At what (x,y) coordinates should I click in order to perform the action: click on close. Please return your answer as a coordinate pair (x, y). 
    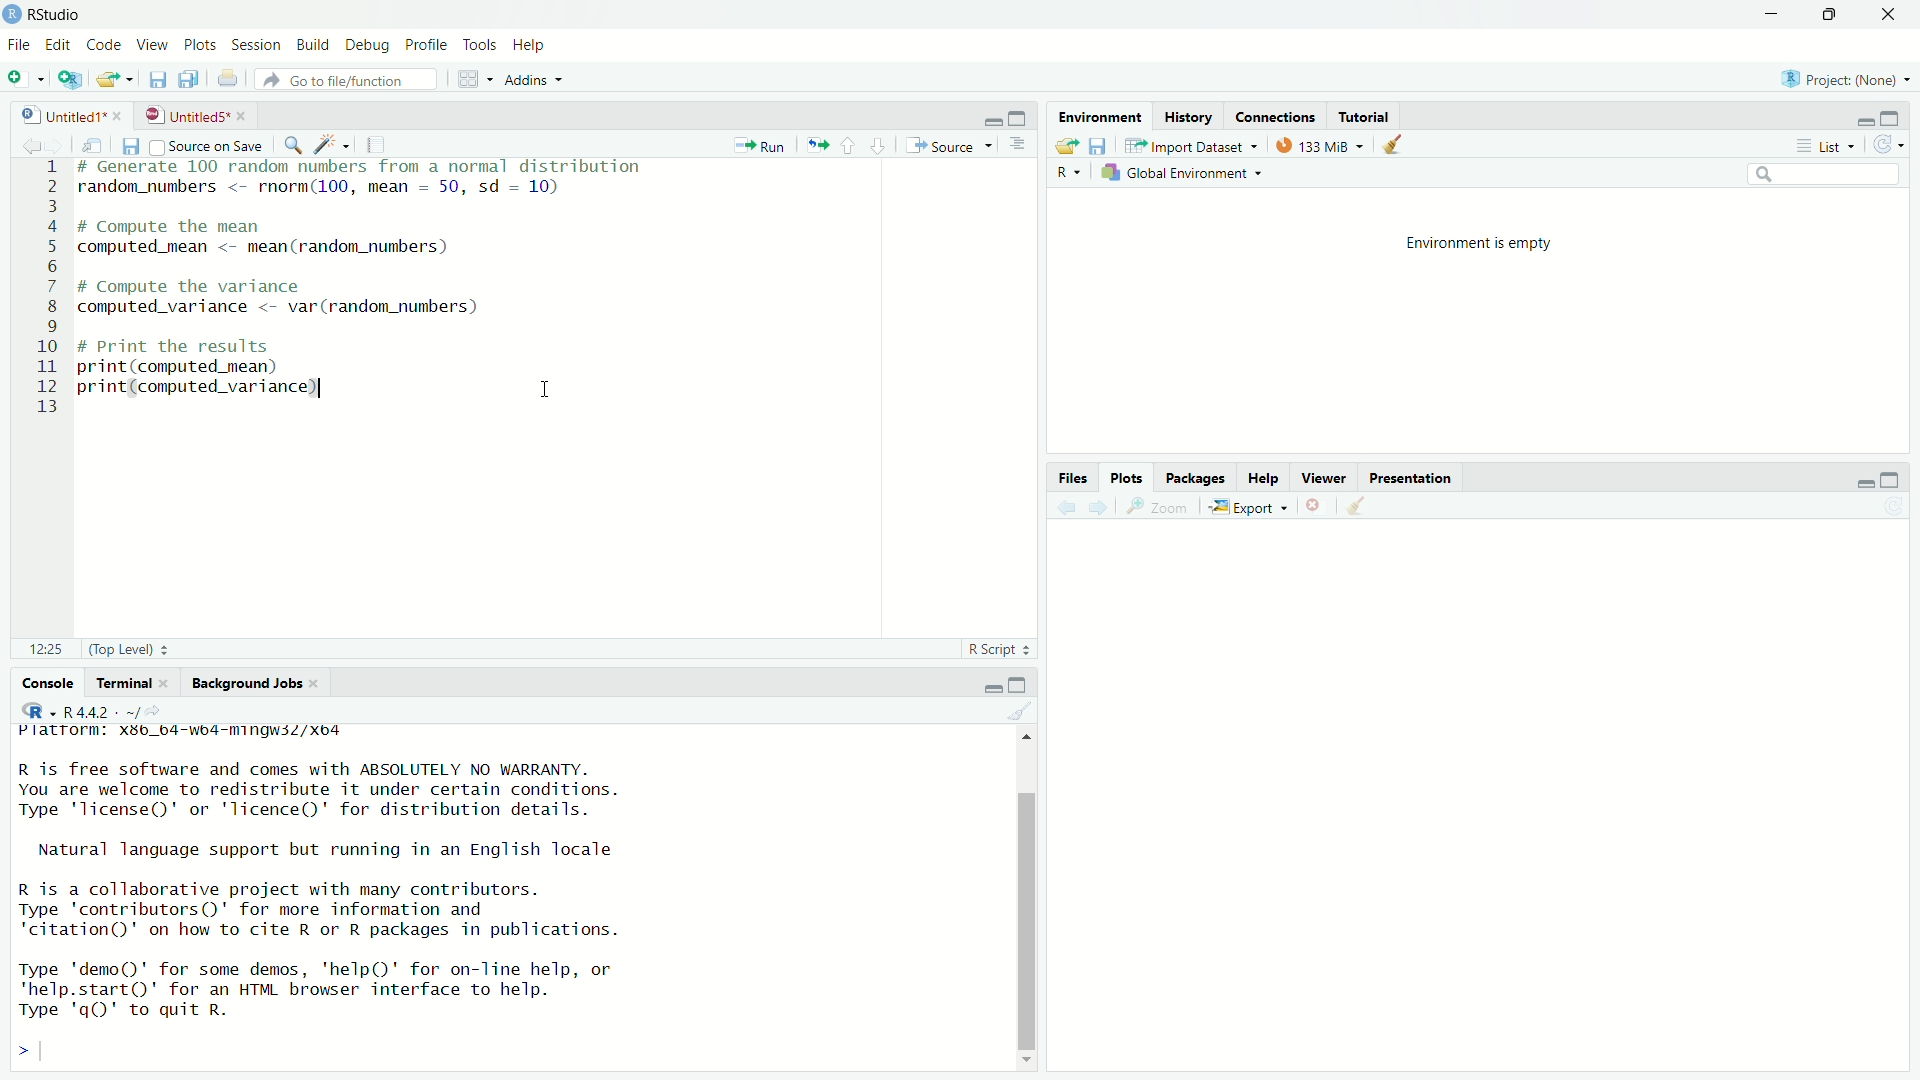
    Looking at the image, I should click on (1894, 15).